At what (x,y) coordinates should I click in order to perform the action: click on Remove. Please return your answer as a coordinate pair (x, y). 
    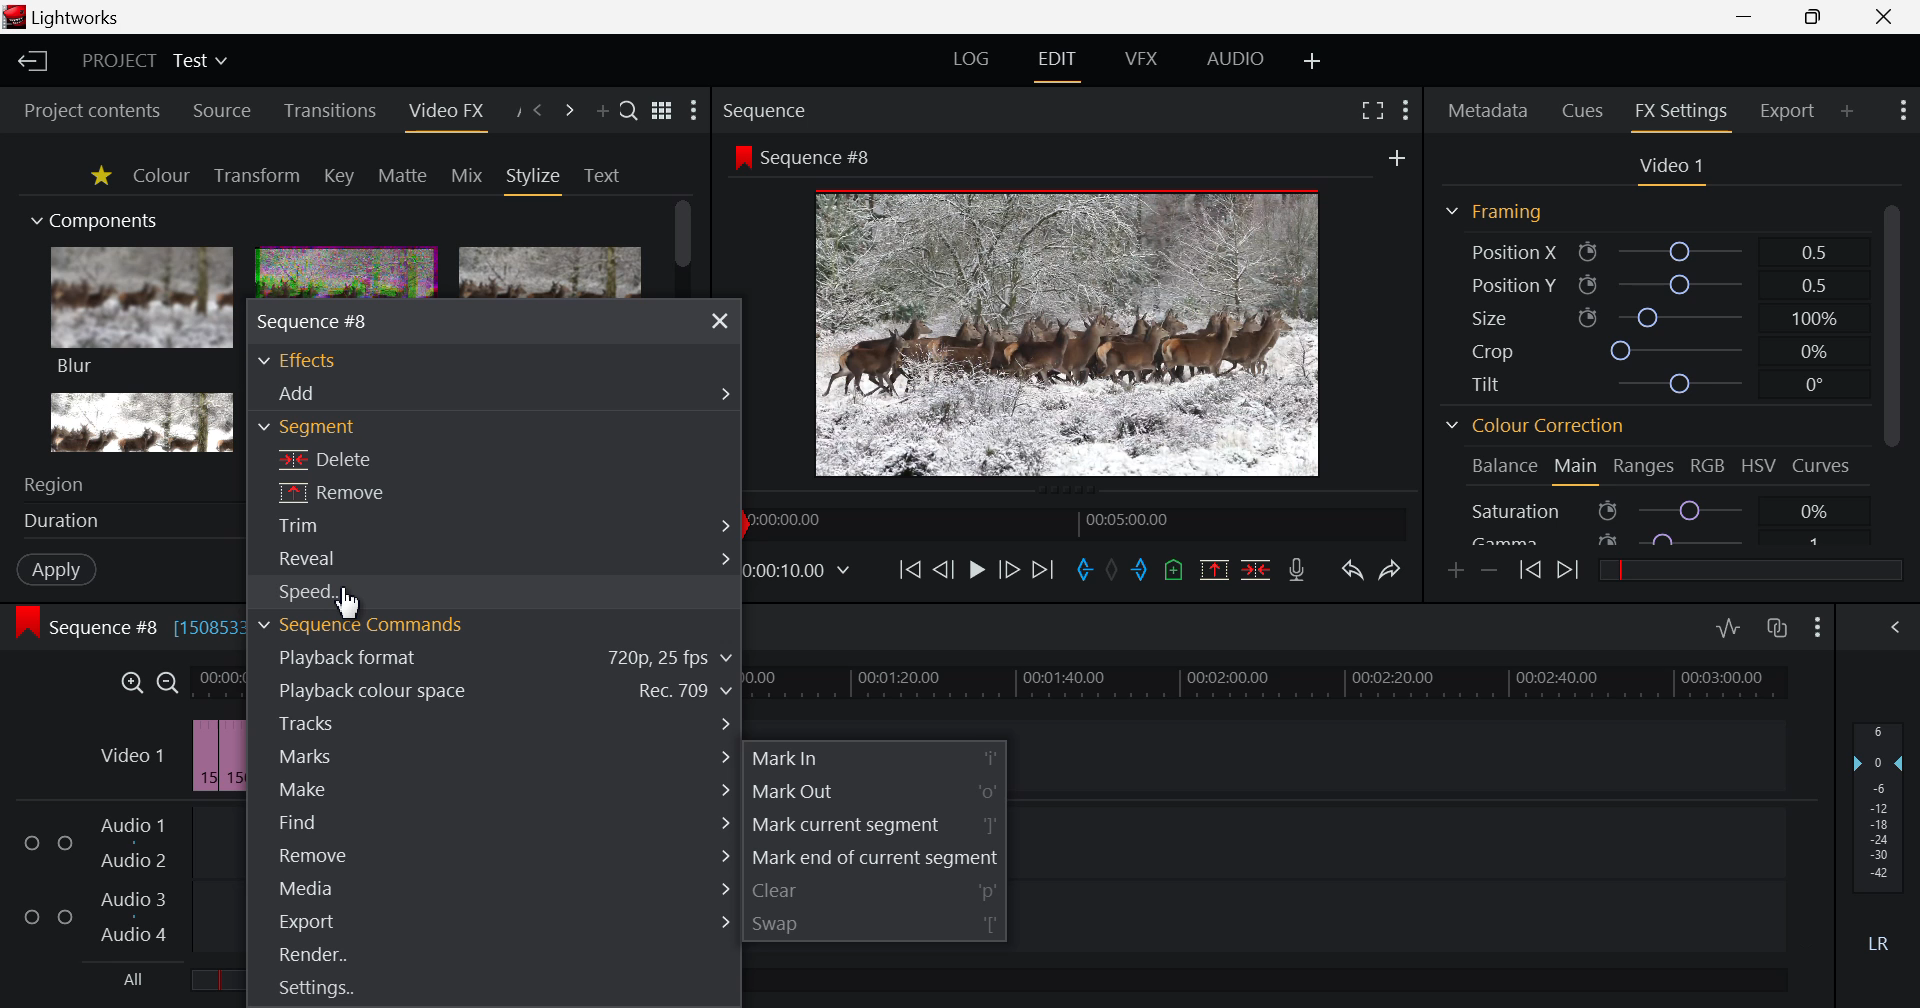
    Looking at the image, I should click on (365, 492).